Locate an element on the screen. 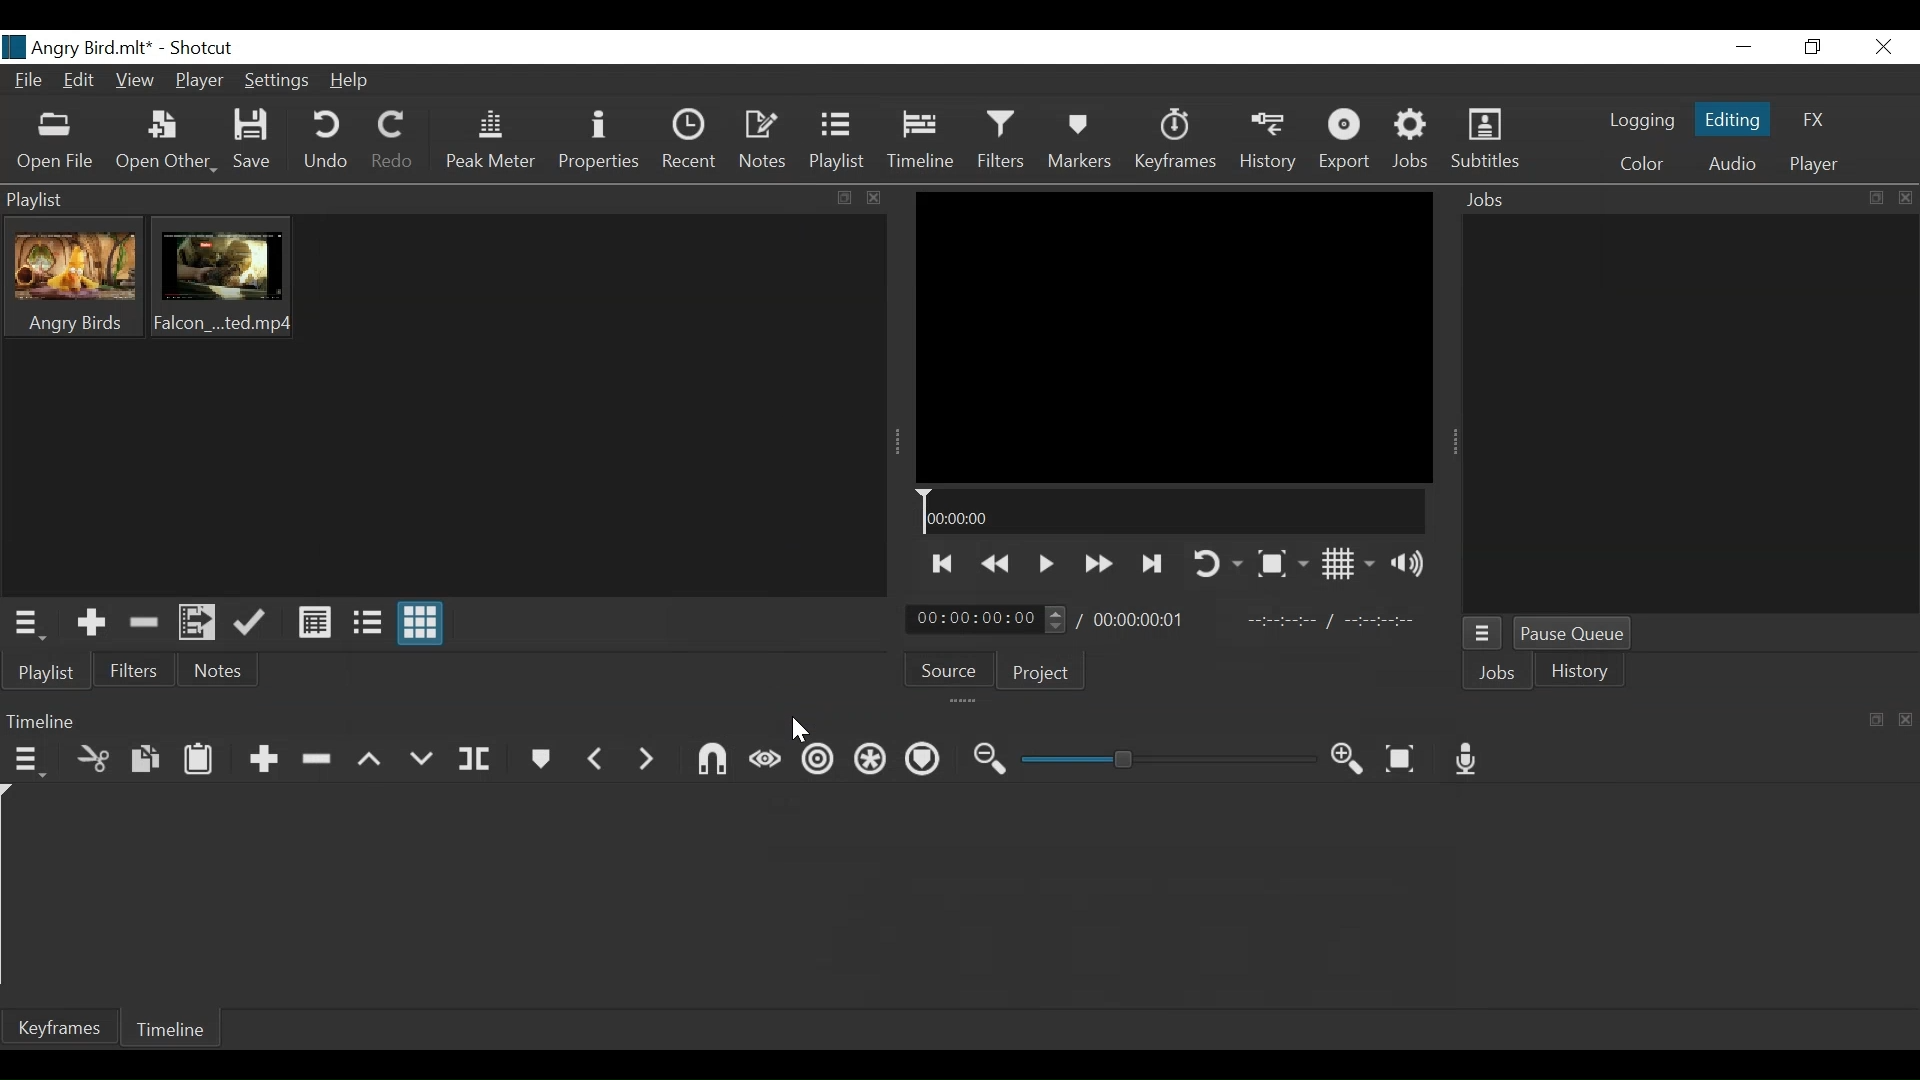  Player is located at coordinates (201, 83).